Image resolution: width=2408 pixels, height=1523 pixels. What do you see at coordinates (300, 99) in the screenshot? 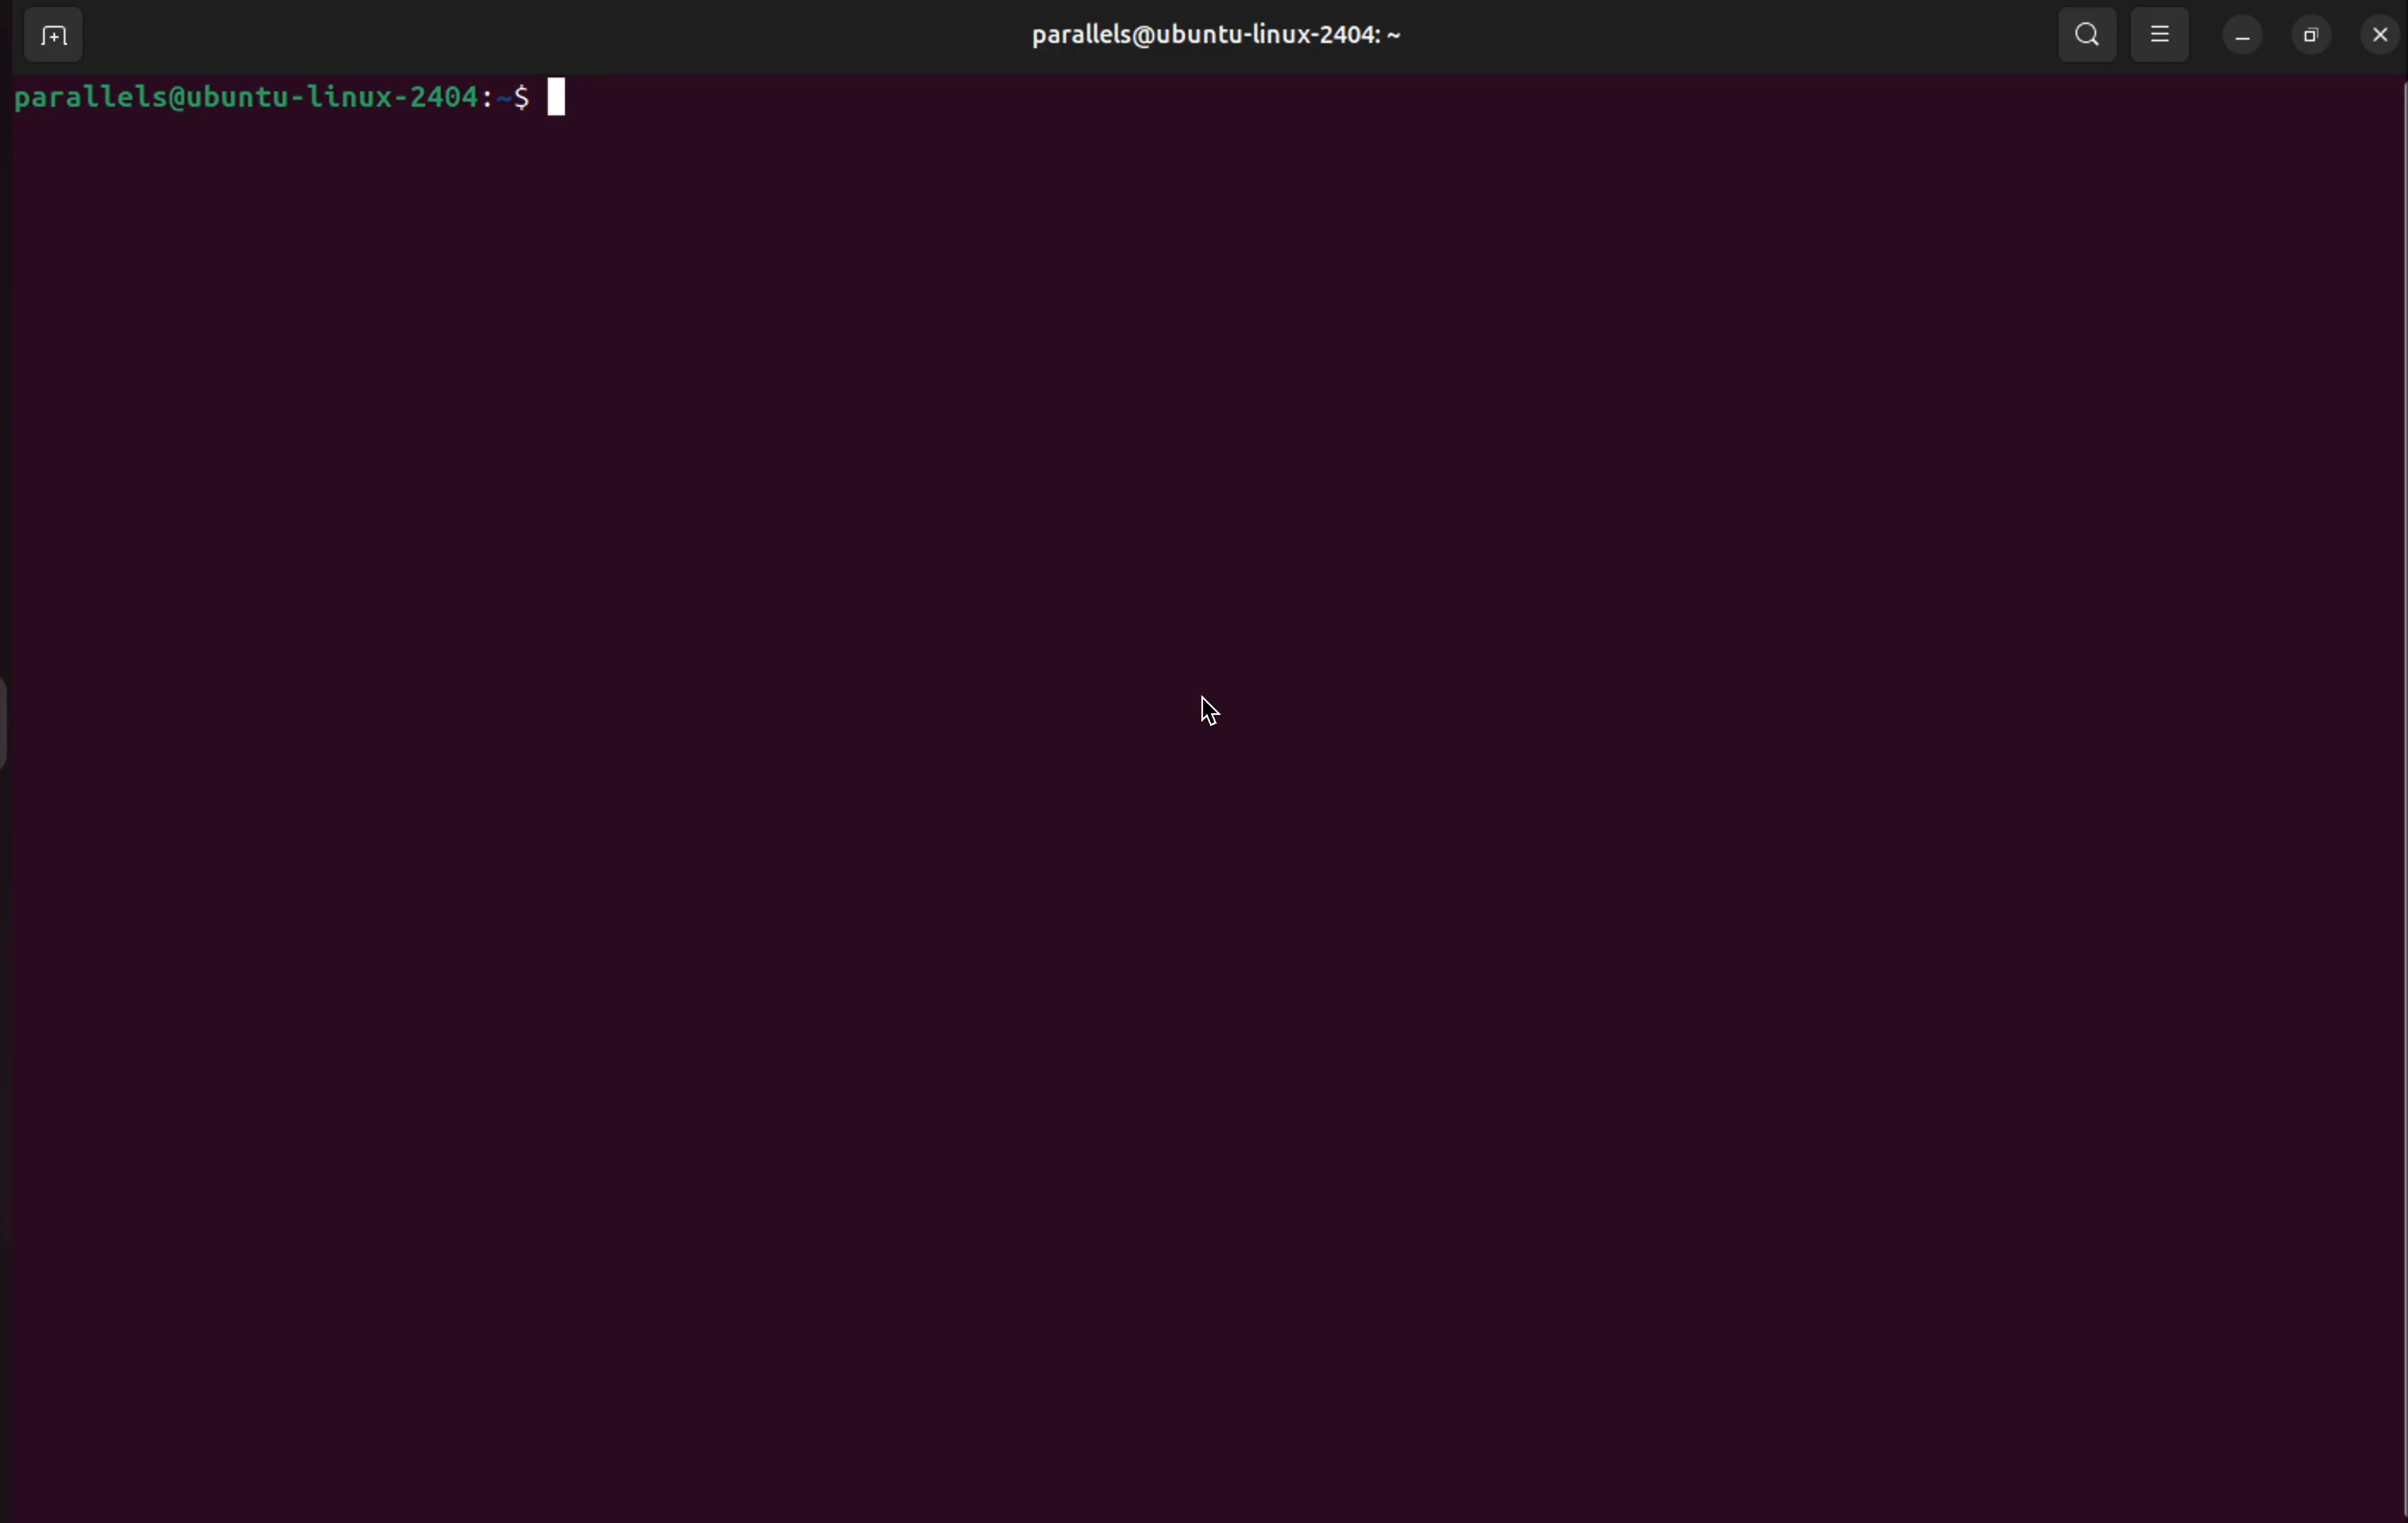
I see `parallels@ubuntu-linux-2404:~$` at bounding box center [300, 99].